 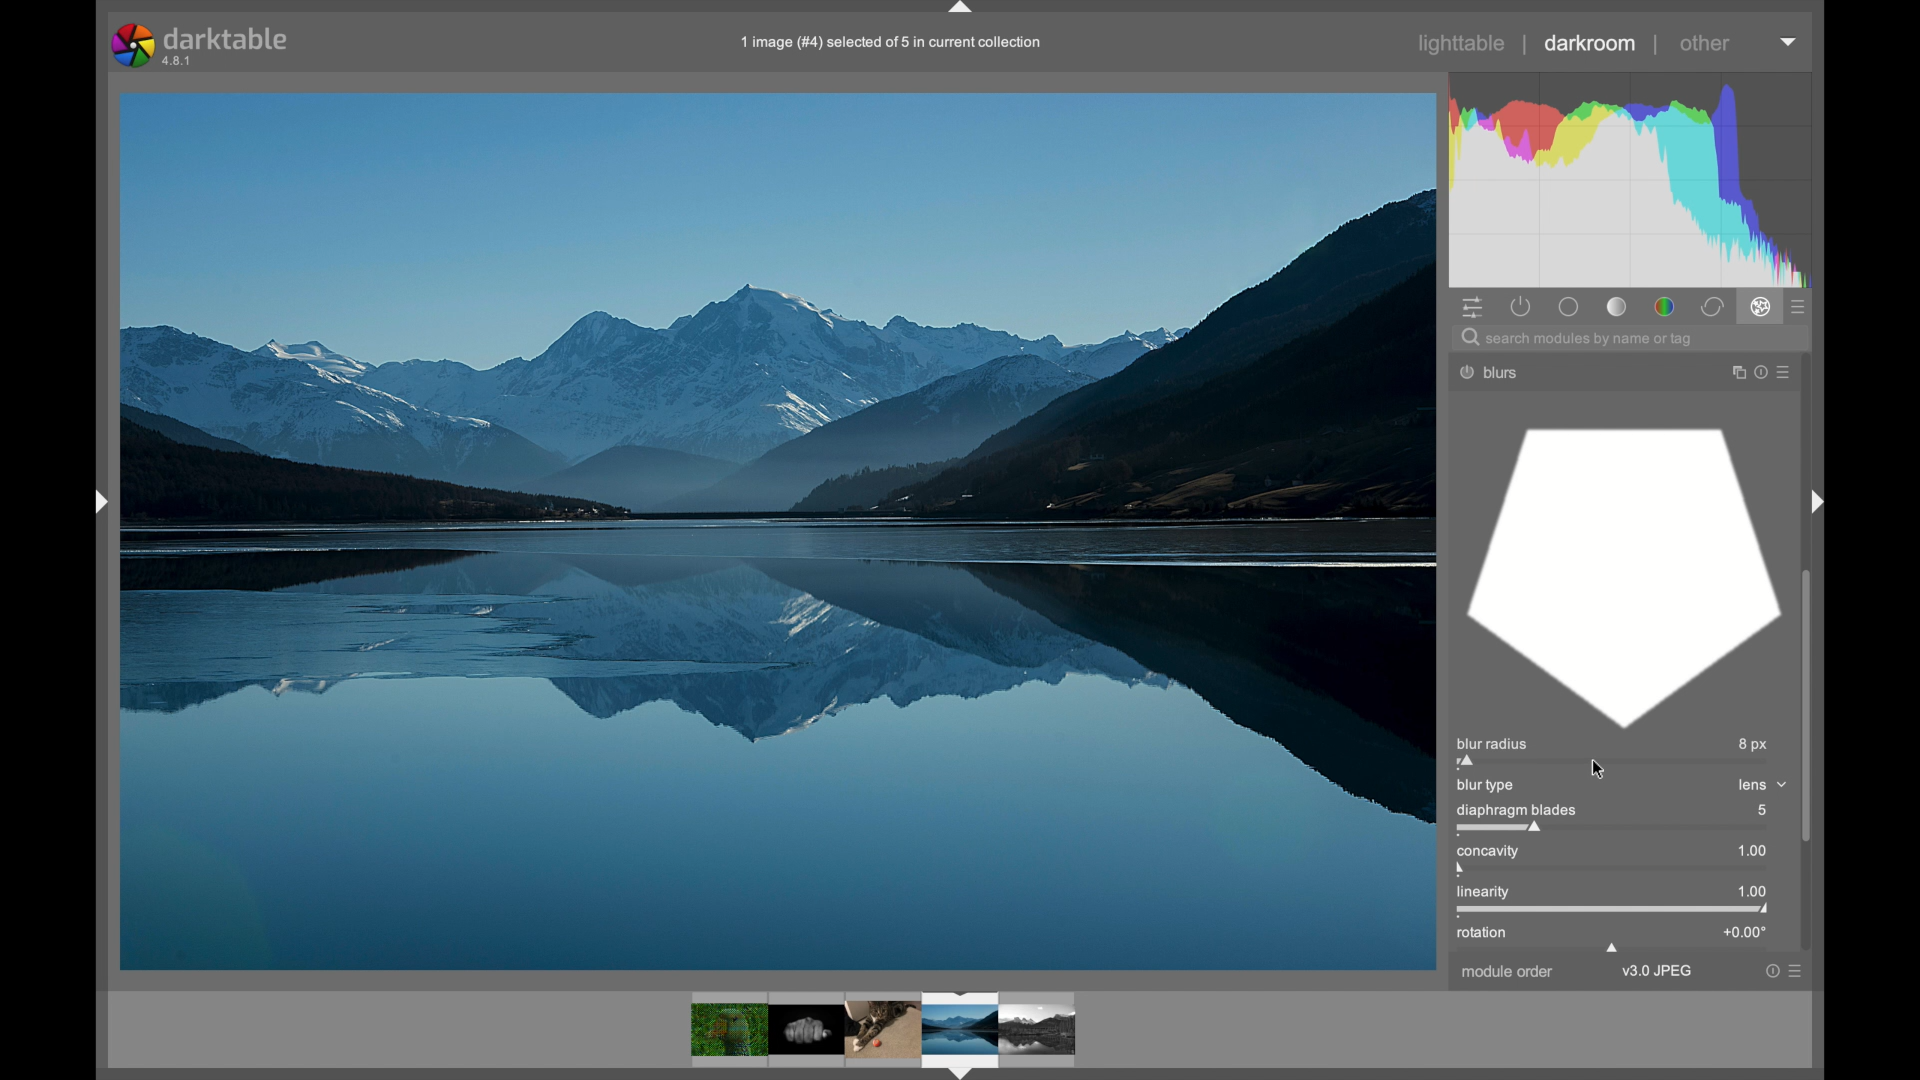 What do you see at coordinates (1800, 306) in the screenshot?
I see `presets` at bounding box center [1800, 306].